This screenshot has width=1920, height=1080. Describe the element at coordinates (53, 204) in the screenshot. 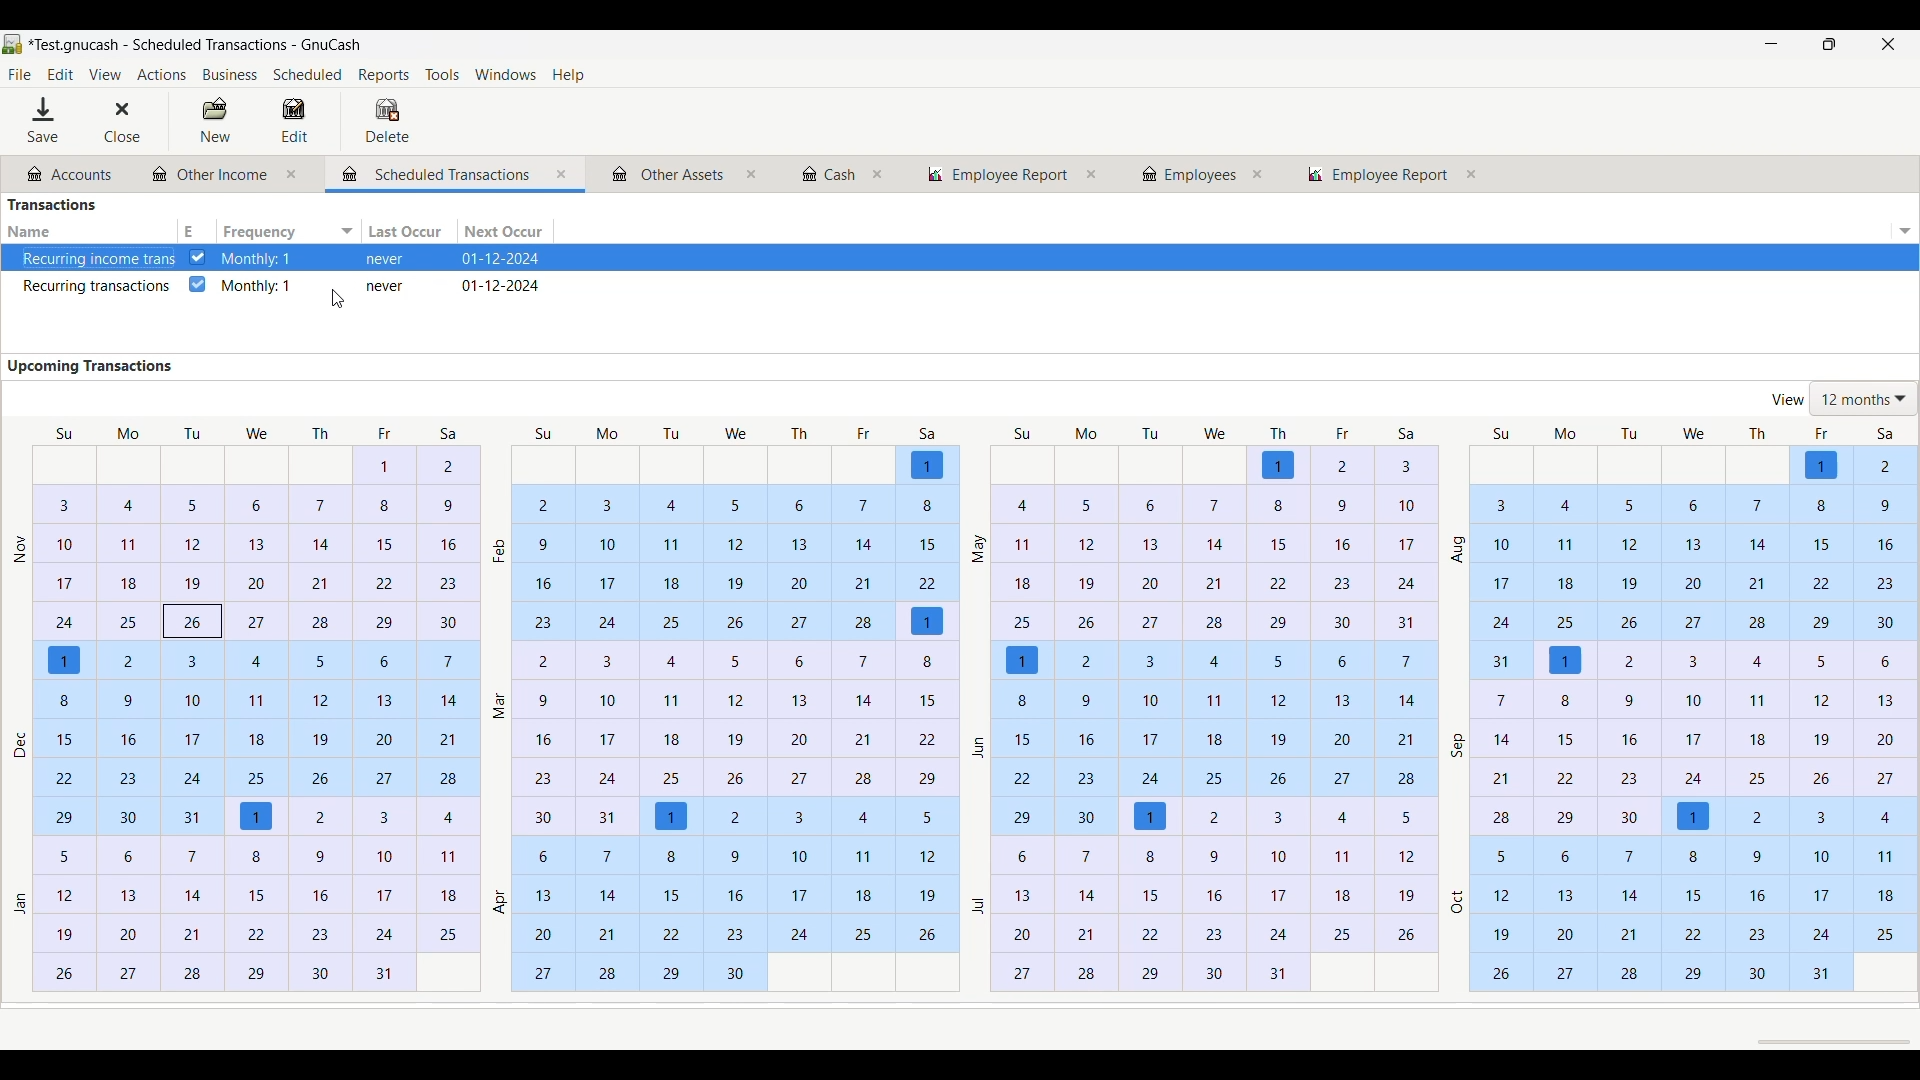

I see `Section title` at that location.